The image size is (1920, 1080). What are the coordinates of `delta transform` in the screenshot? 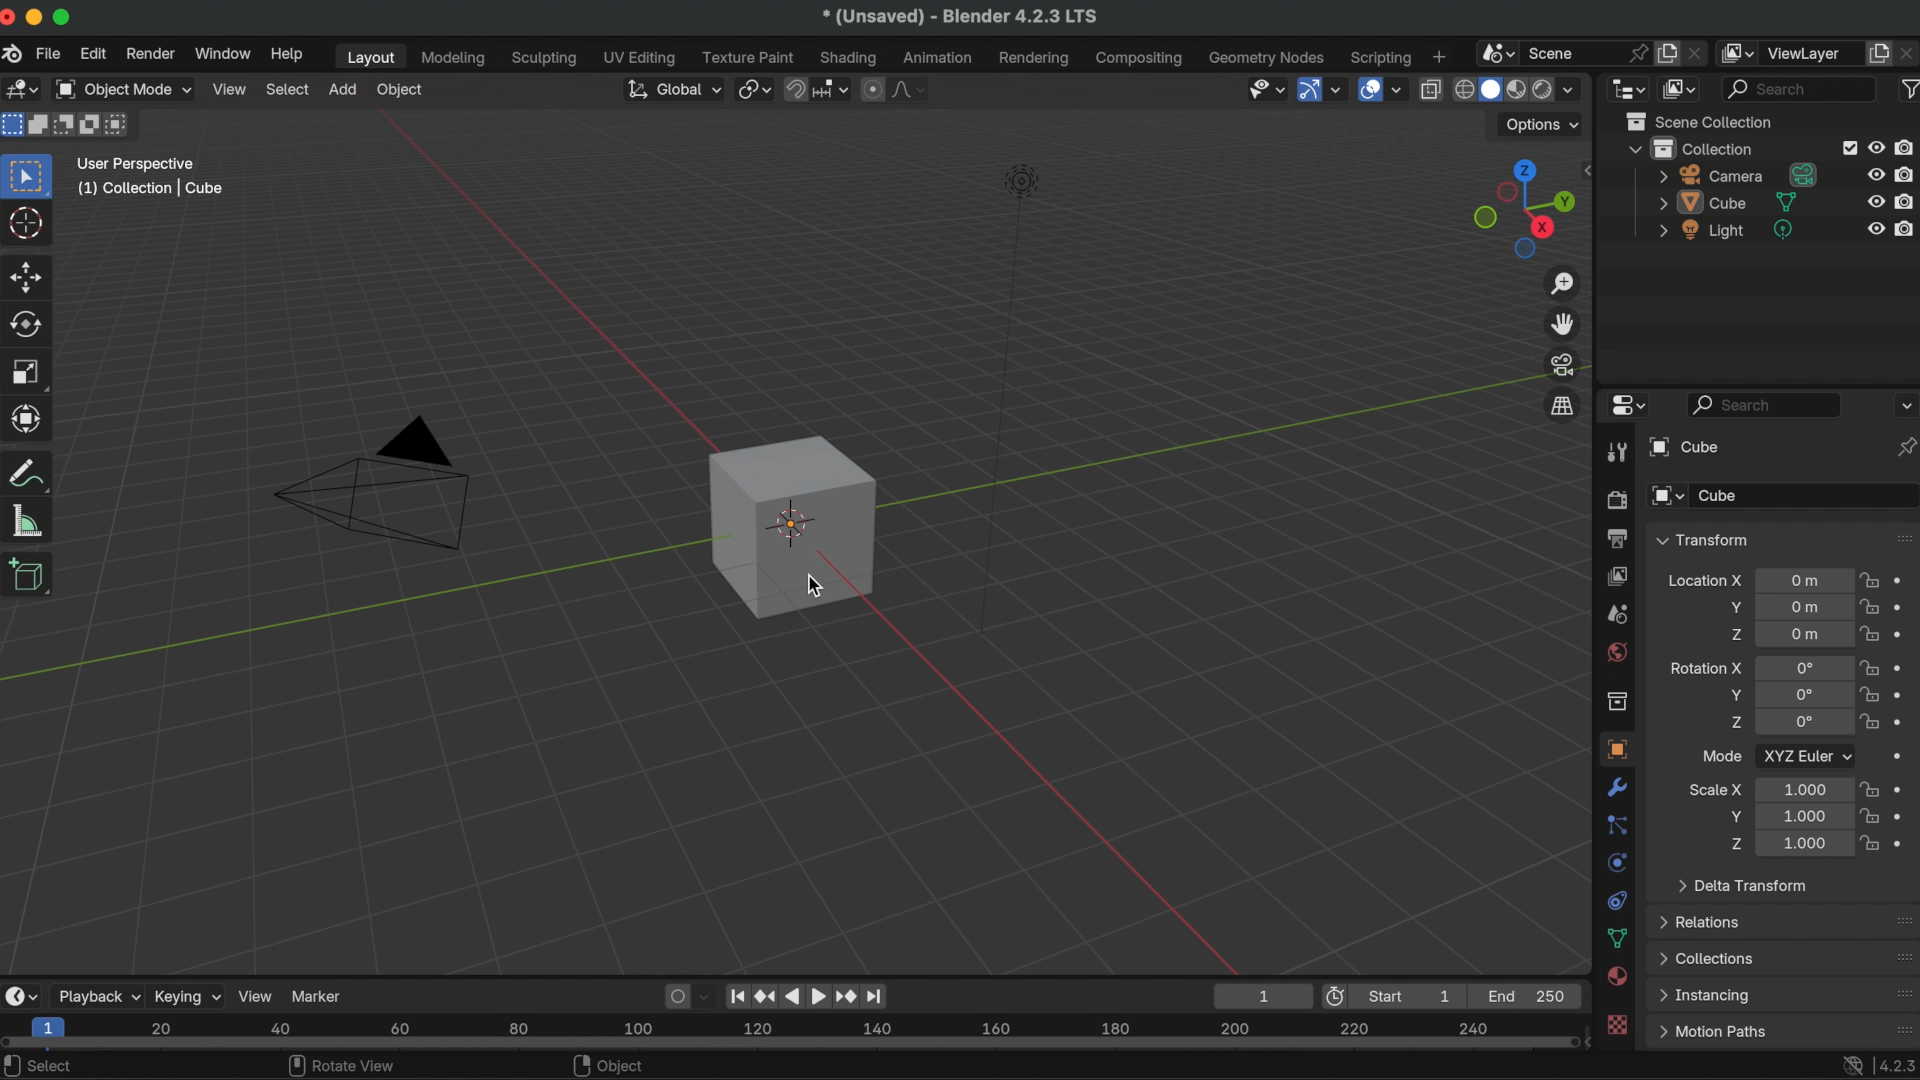 It's located at (1742, 884).